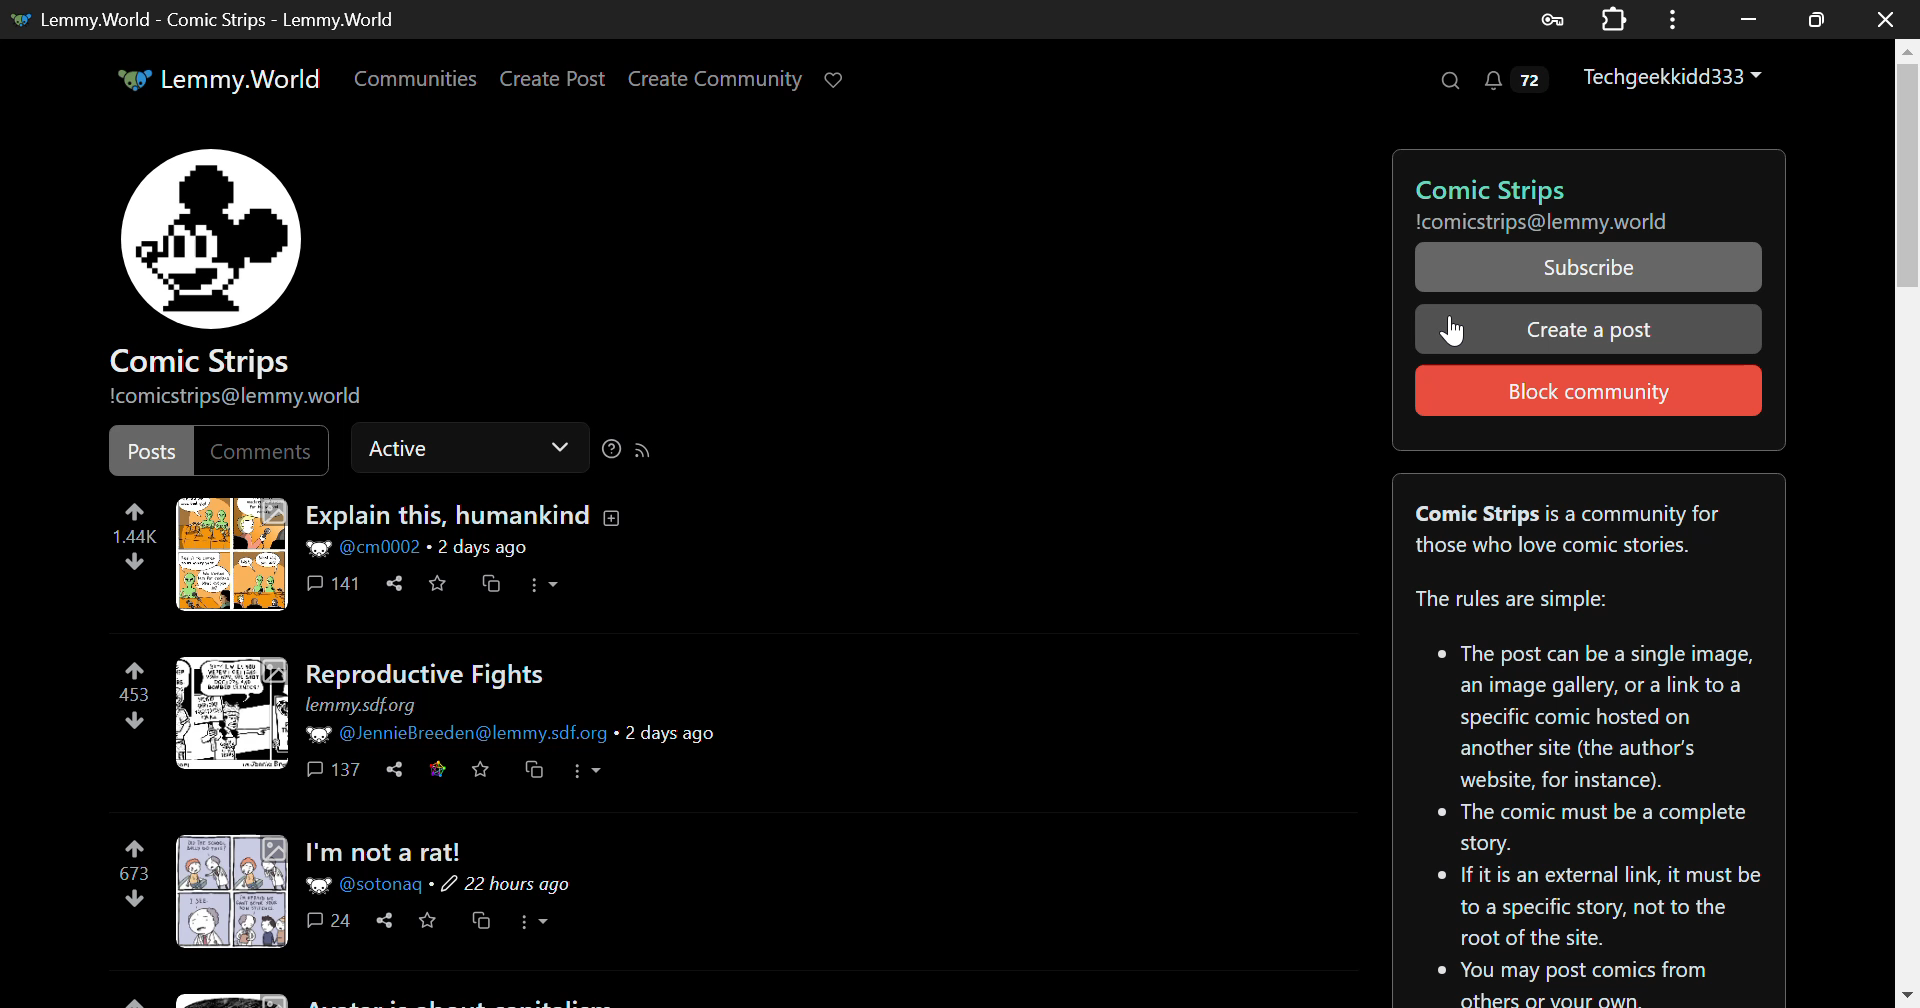 This screenshot has height=1008, width=1920. Describe the element at coordinates (1590, 266) in the screenshot. I see `Subscribe` at that location.